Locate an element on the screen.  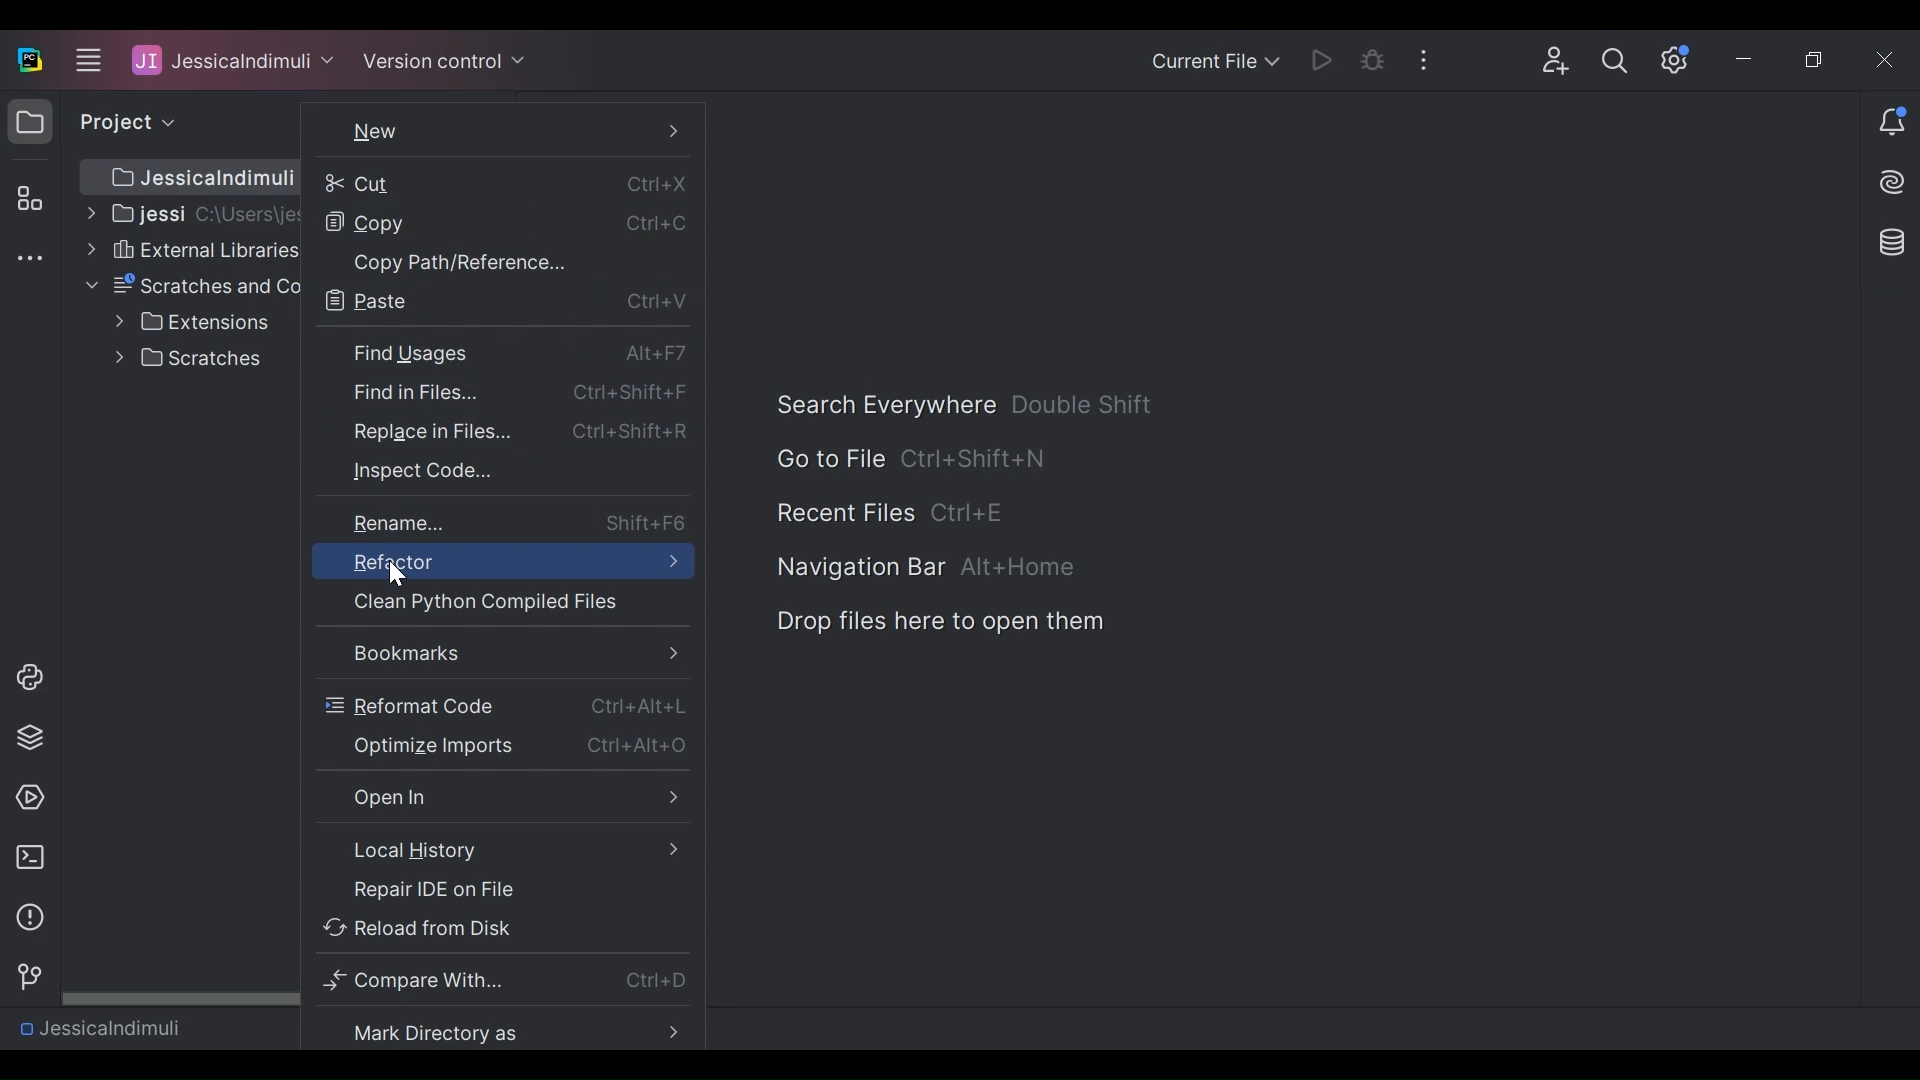
Replace in Files is located at coordinates (500, 430).